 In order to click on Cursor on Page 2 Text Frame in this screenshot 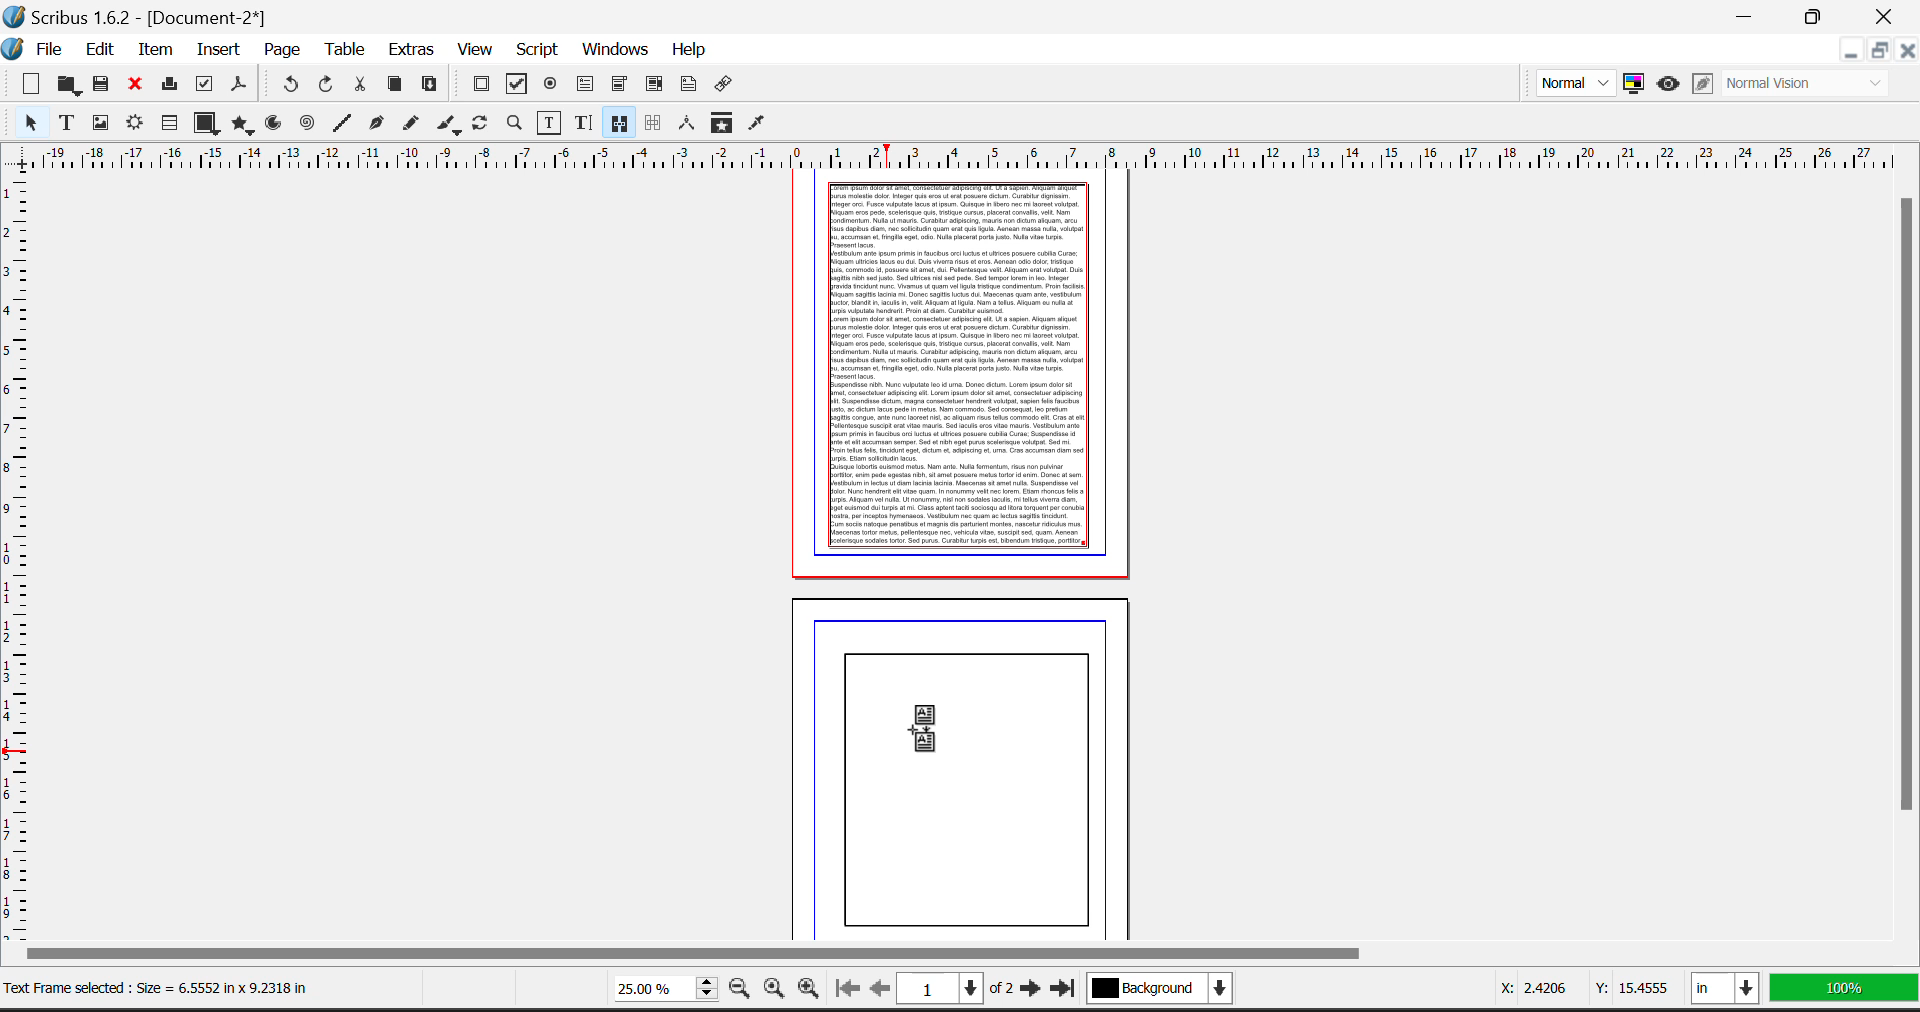, I will do `click(935, 737)`.